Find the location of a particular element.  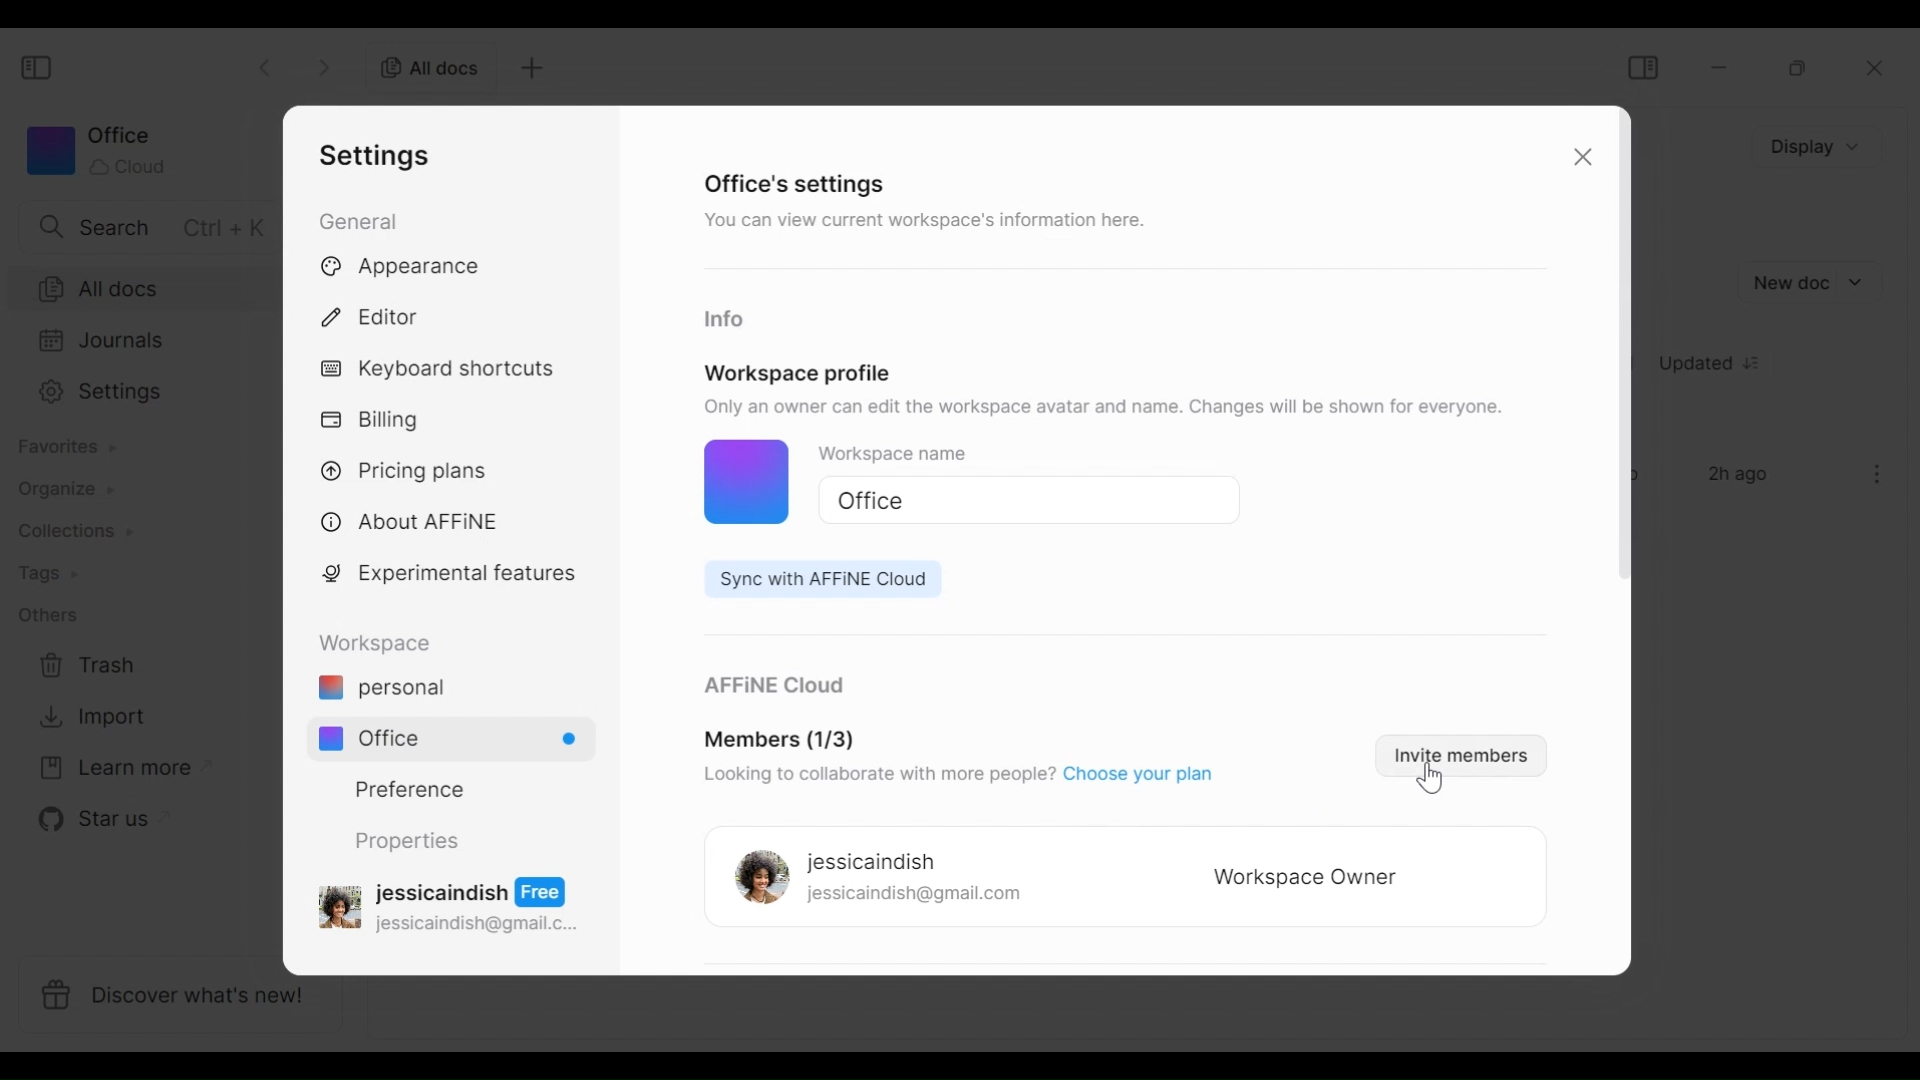

Import is located at coordinates (89, 717).